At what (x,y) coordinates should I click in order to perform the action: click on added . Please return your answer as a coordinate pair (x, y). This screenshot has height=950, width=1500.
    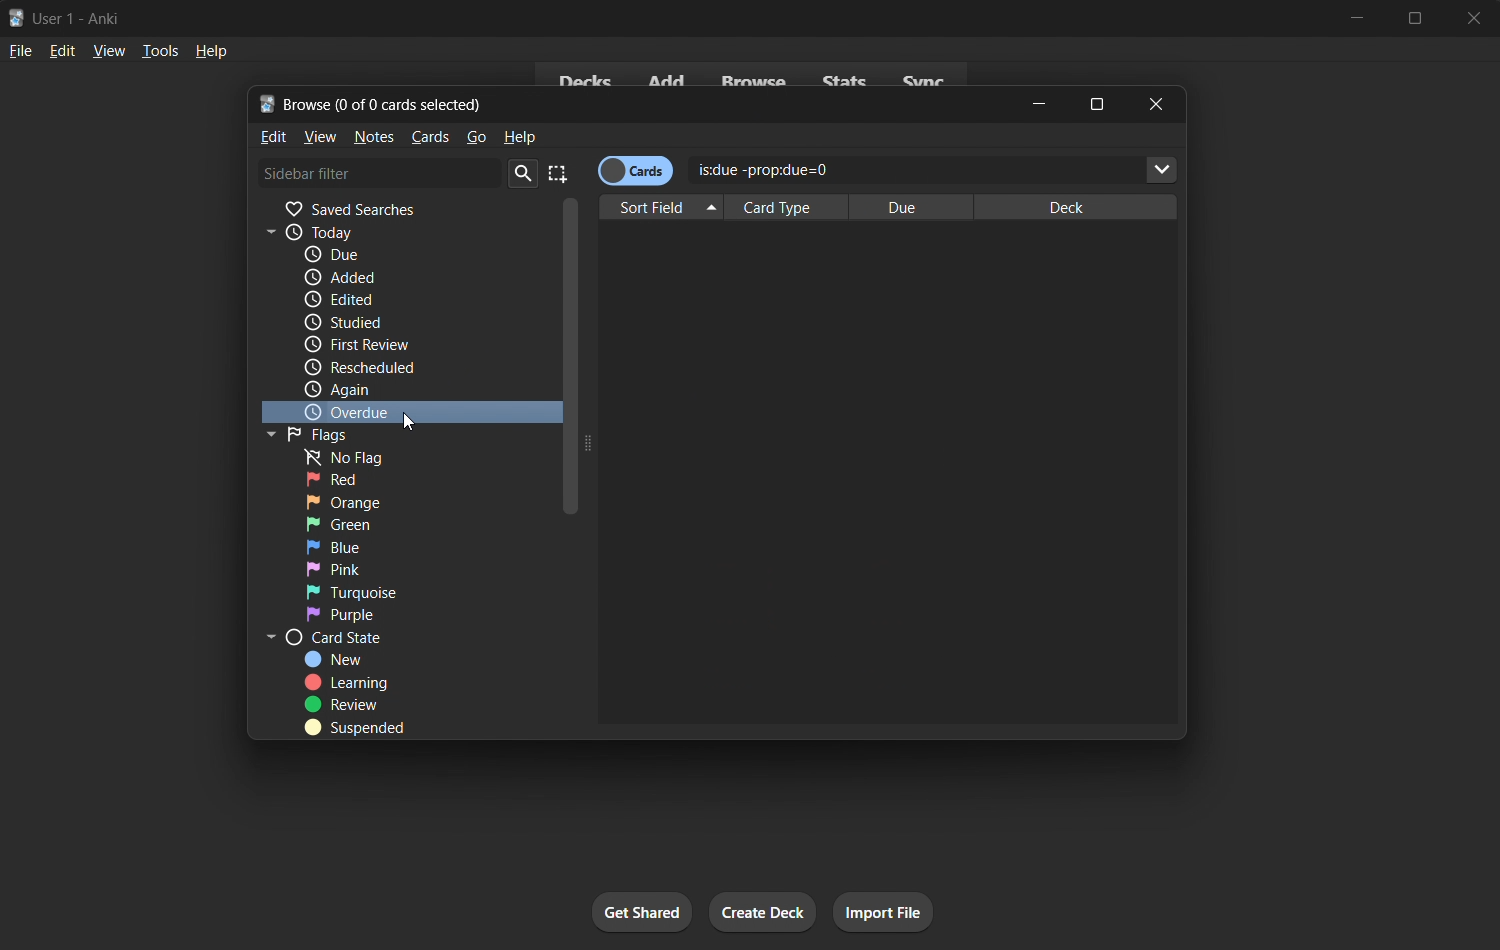
    Looking at the image, I should click on (399, 276).